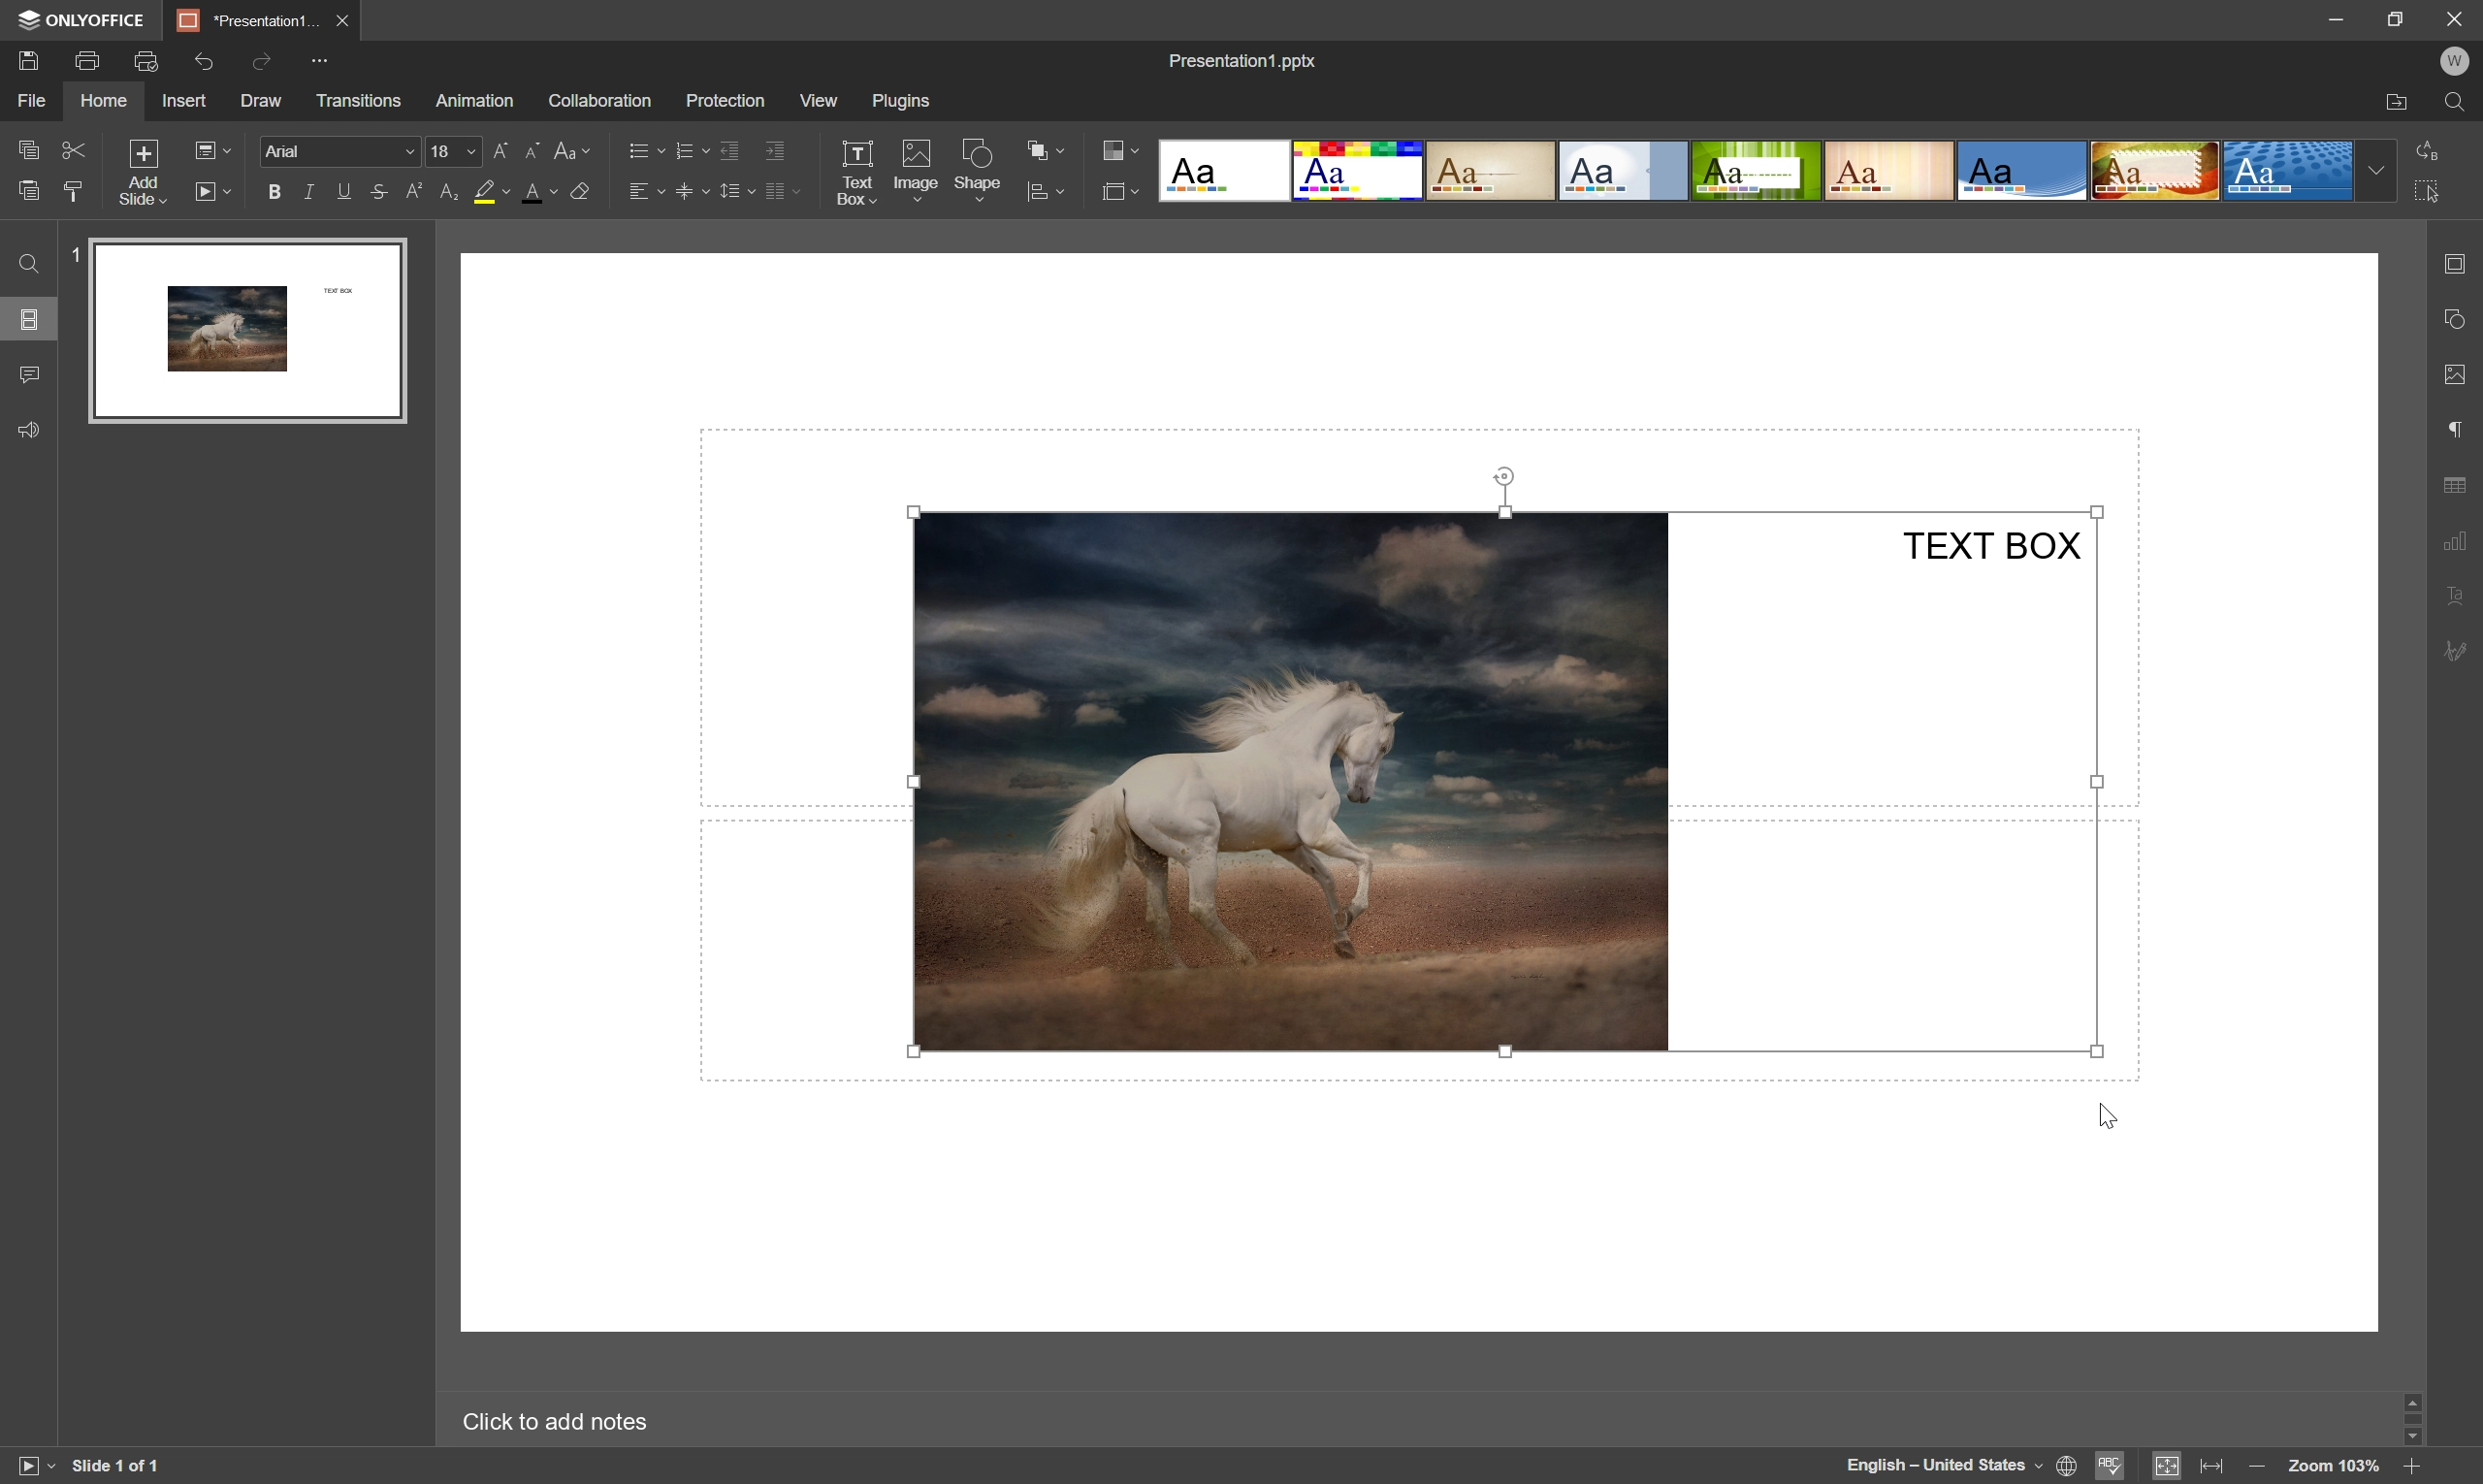  Describe the element at coordinates (576, 149) in the screenshot. I see `change case` at that location.